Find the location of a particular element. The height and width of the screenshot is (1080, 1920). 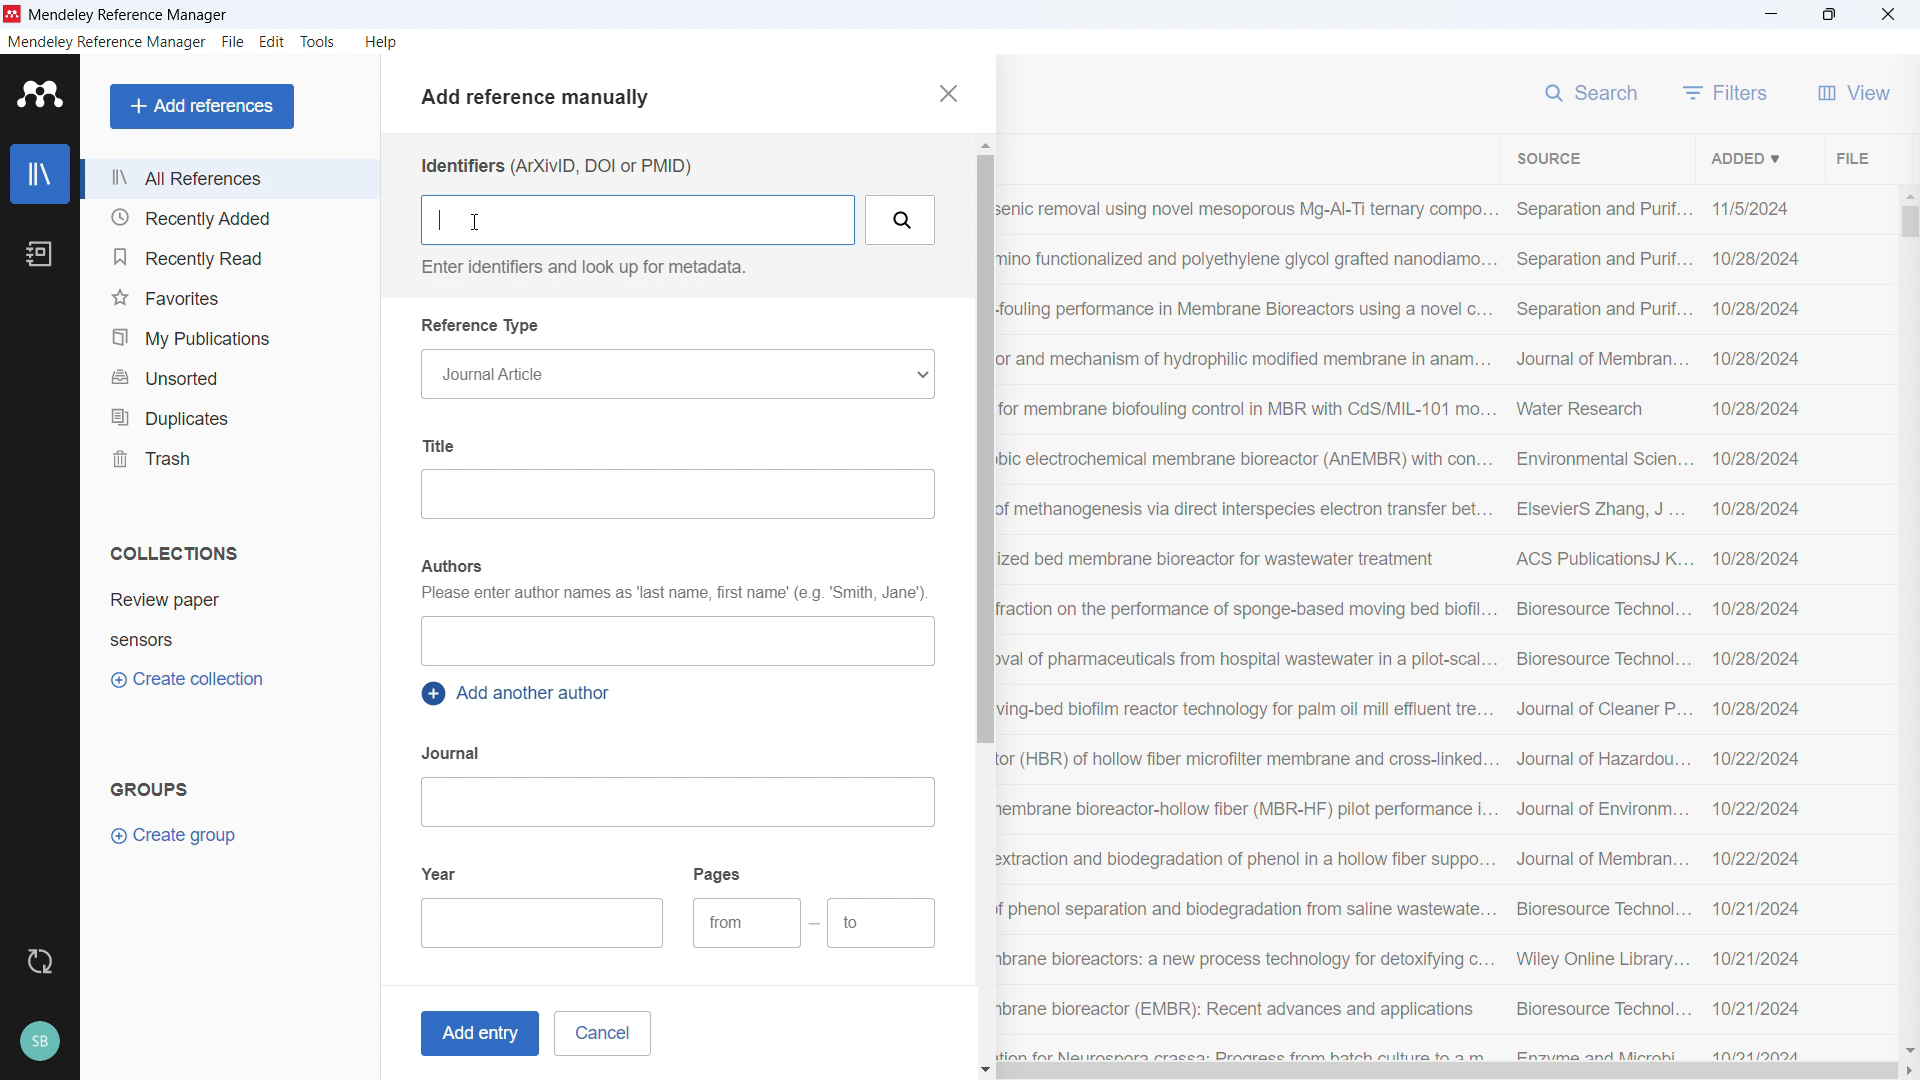

Add another author  is located at coordinates (520, 694).